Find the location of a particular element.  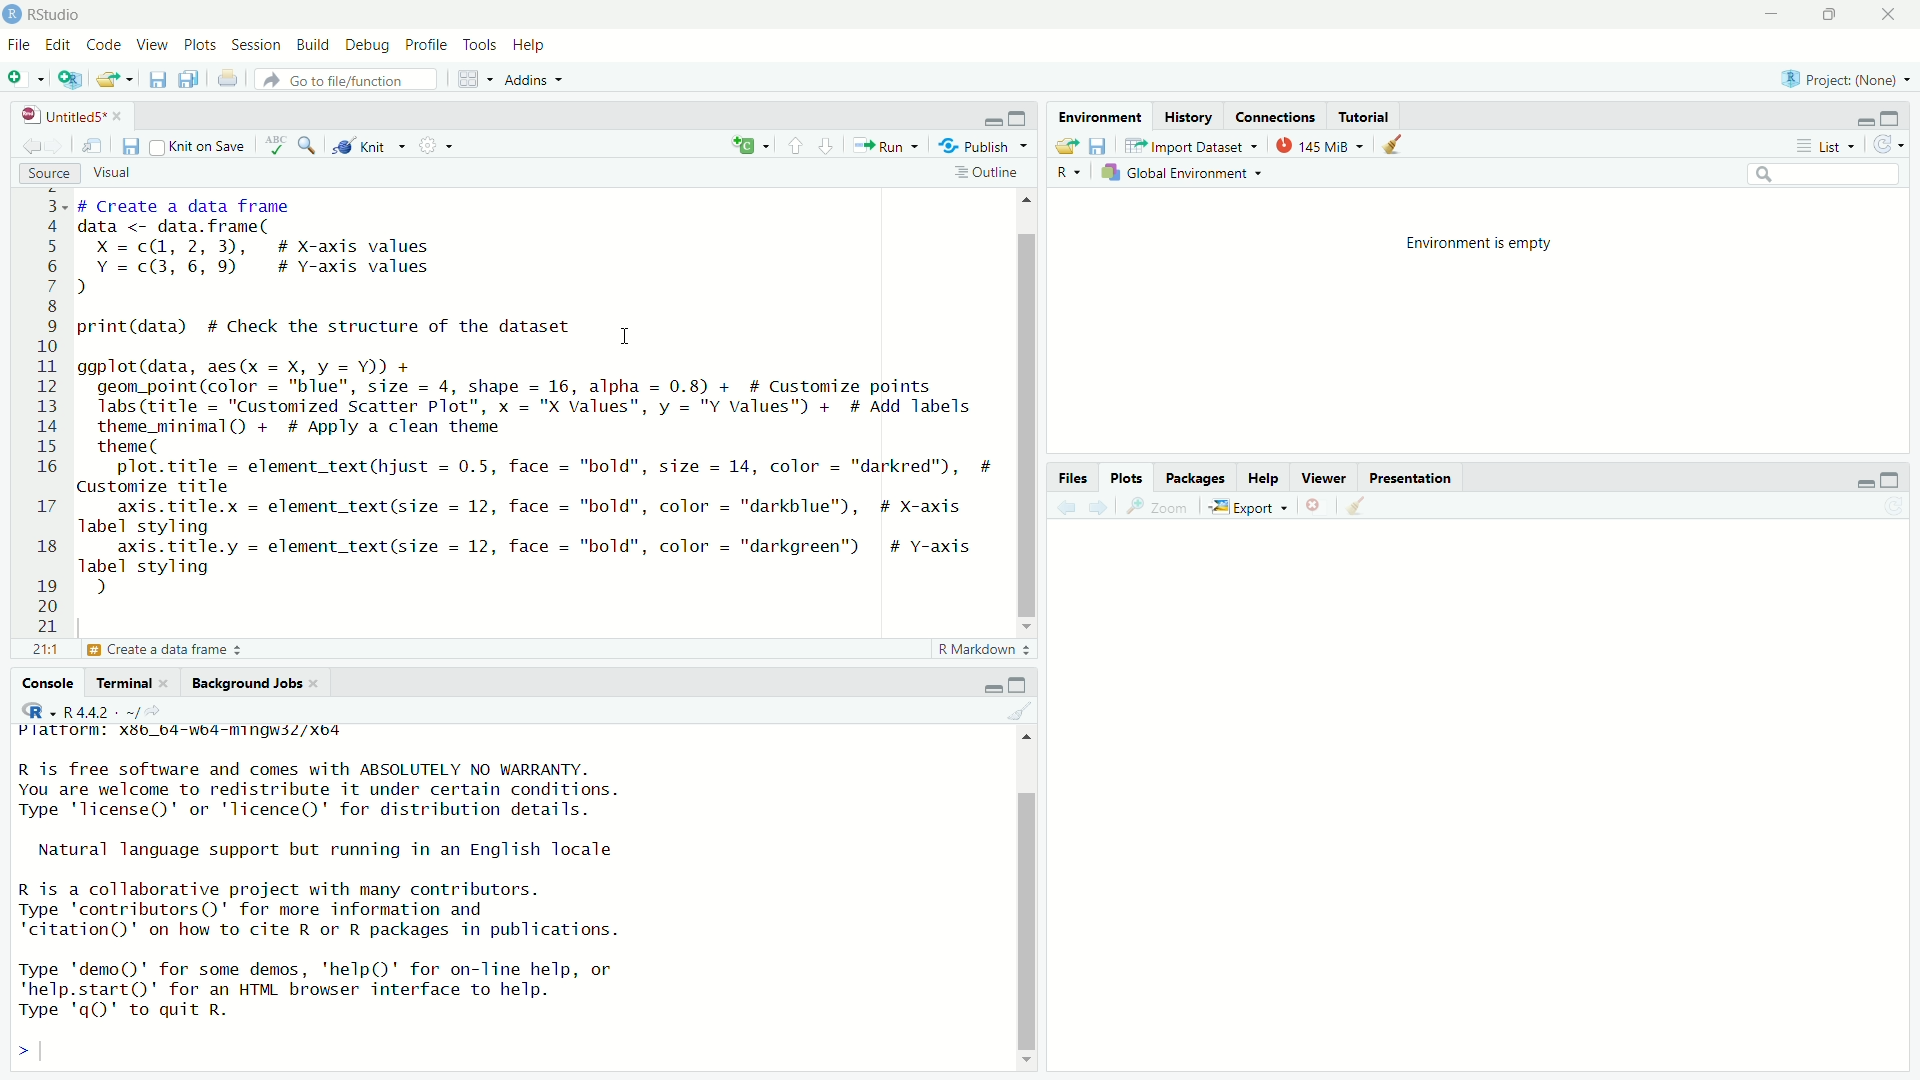

E
4
5
6
7
8
9
10
11
12
13
14
15
16
17
18
19
20
21 is located at coordinates (47, 415).